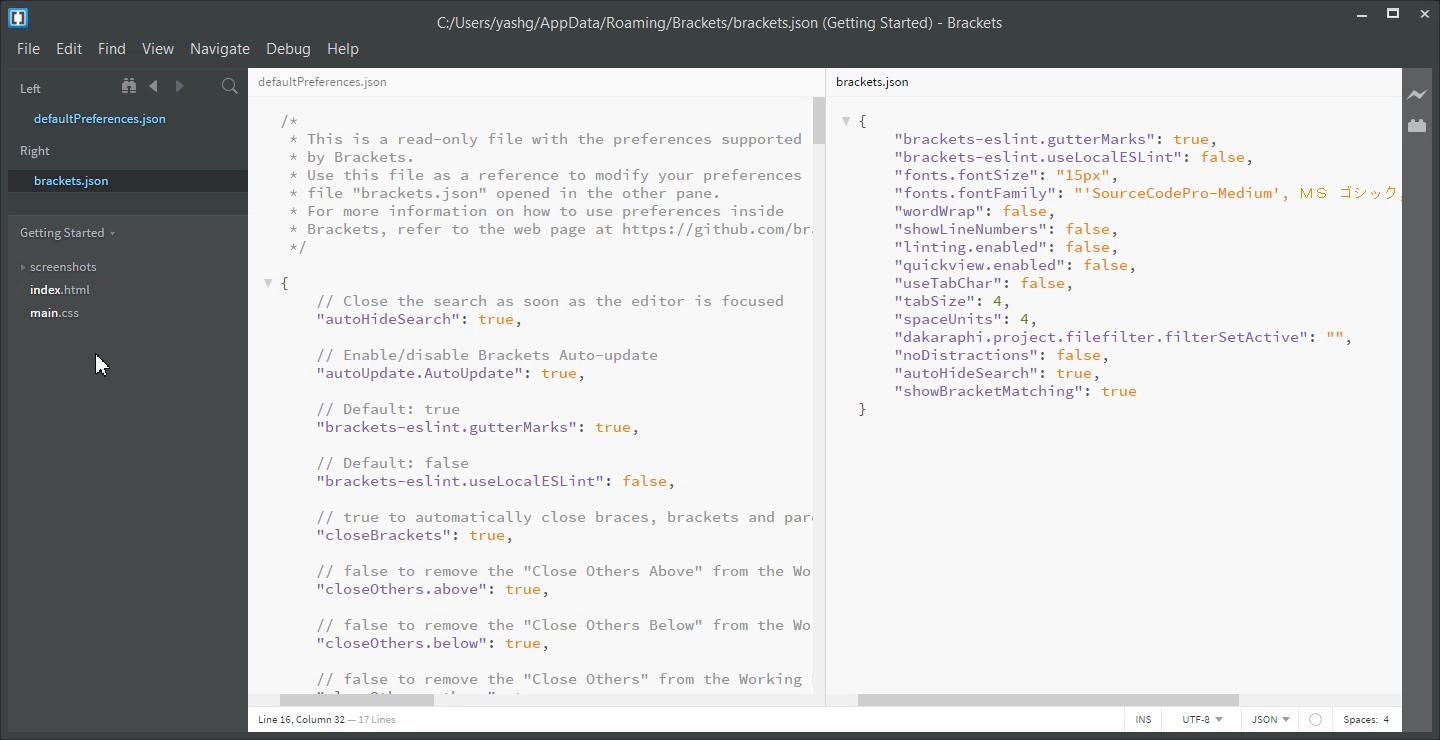  I want to click on brackets.json, so click(871, 81).